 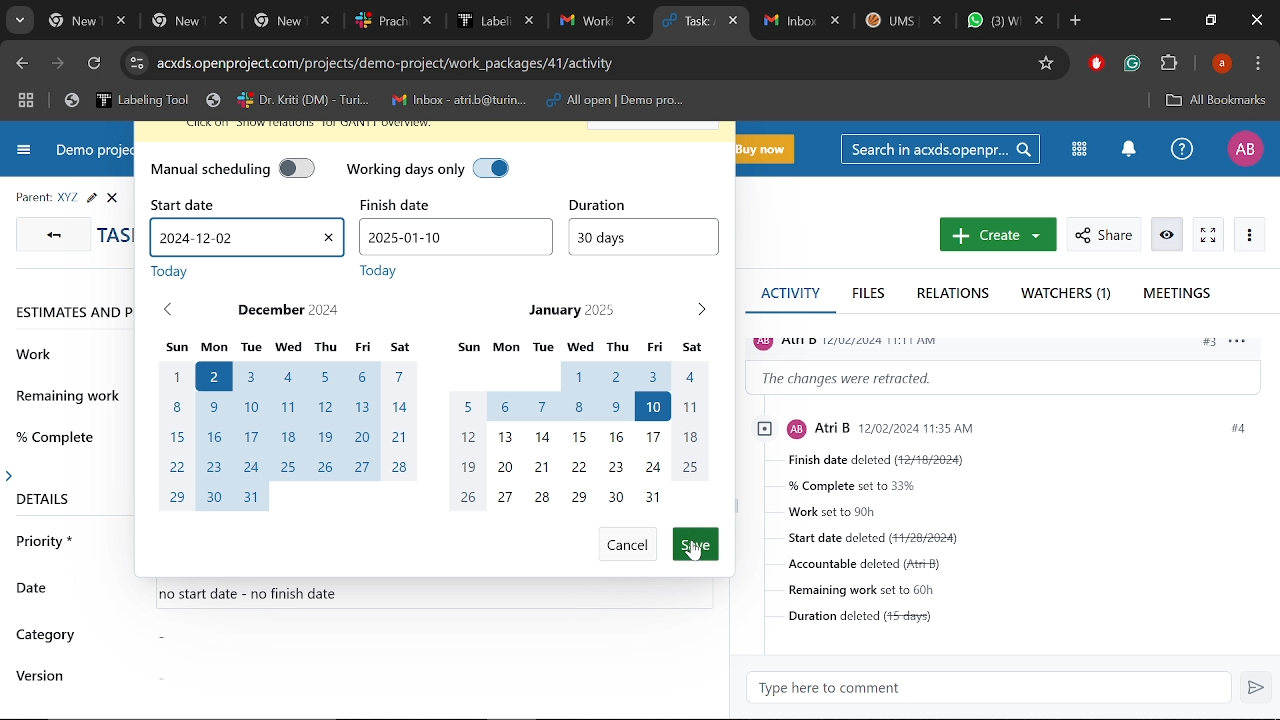 What do you see at coordinates (246, 237) in the screenshot?
I see `Start date` at bounding box center [246, 237].